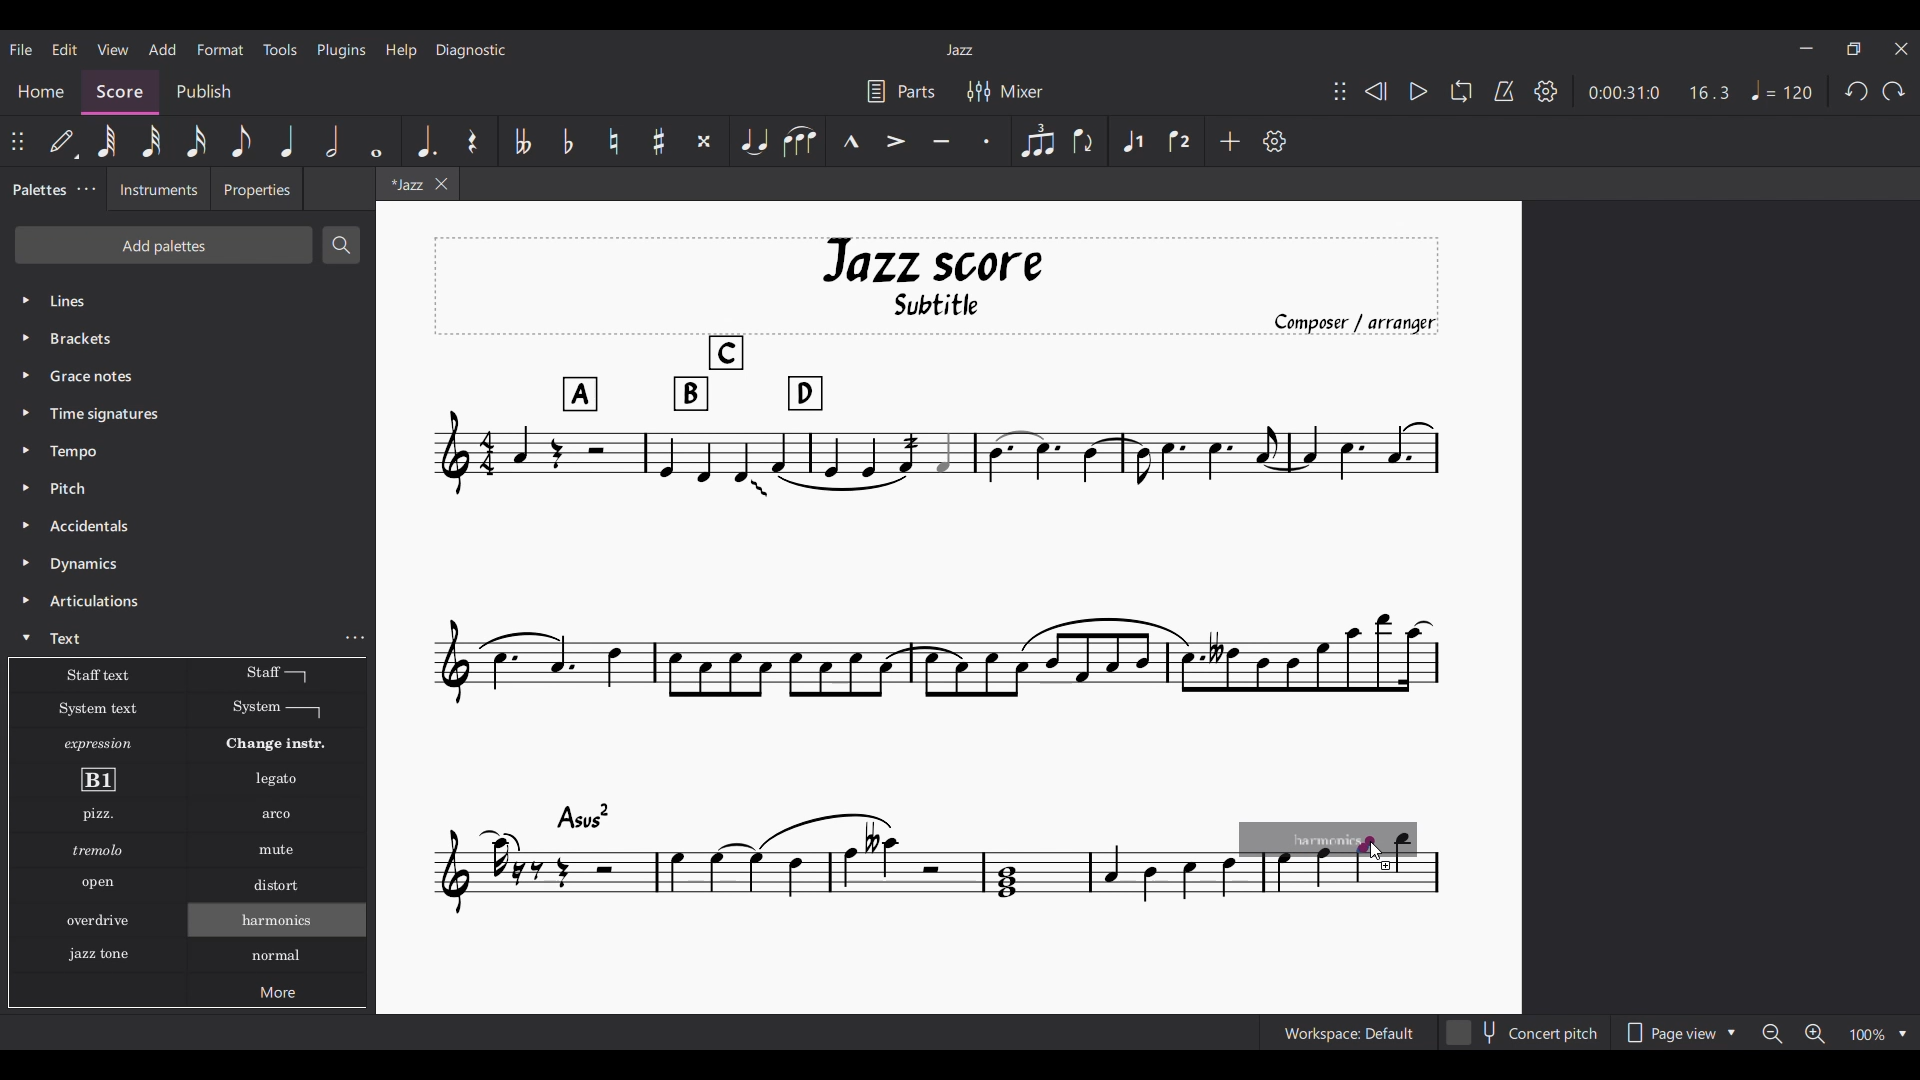 The width and height of the screenshot is (1920, 1080). What do you see at coordinates (704, 140) in the screenshot?
I see `Toggle double sharp` at bounding box center [704, 140].